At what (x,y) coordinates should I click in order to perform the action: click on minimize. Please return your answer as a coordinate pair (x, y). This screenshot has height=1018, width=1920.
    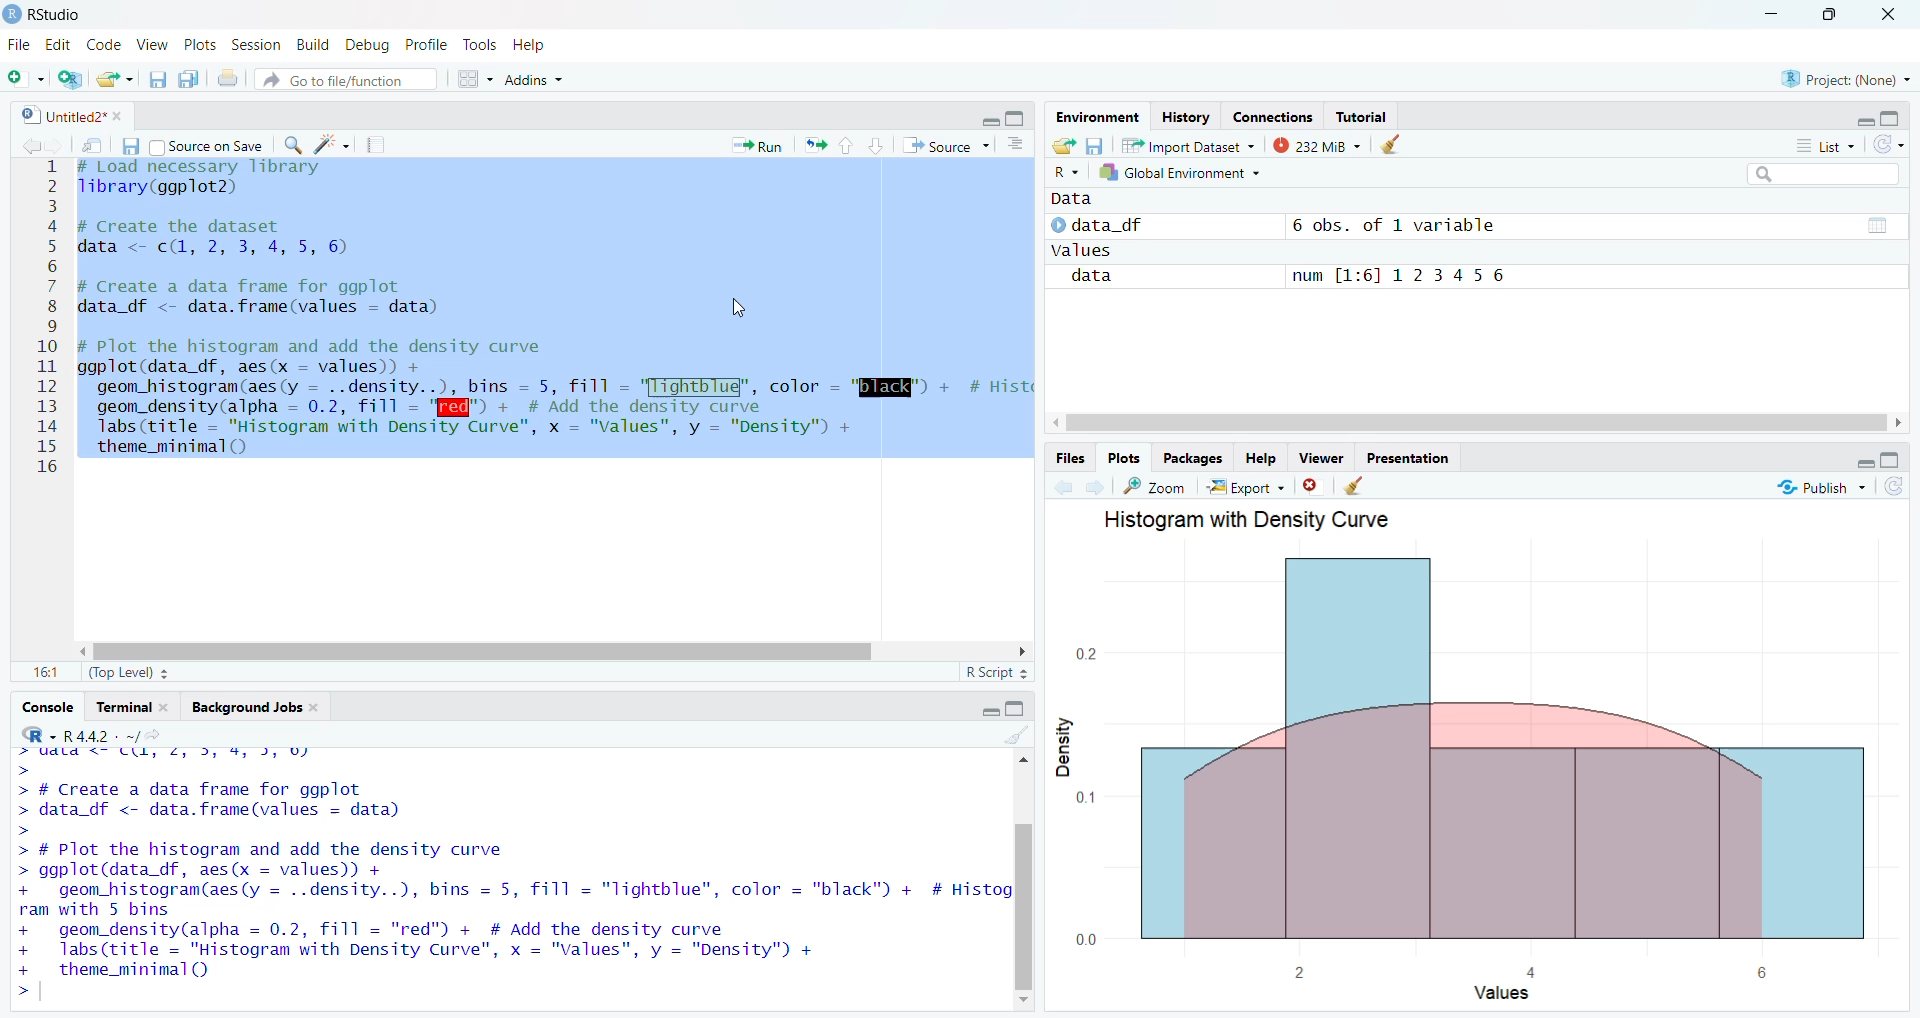
    Looking at the image, I should click on (990, 121).